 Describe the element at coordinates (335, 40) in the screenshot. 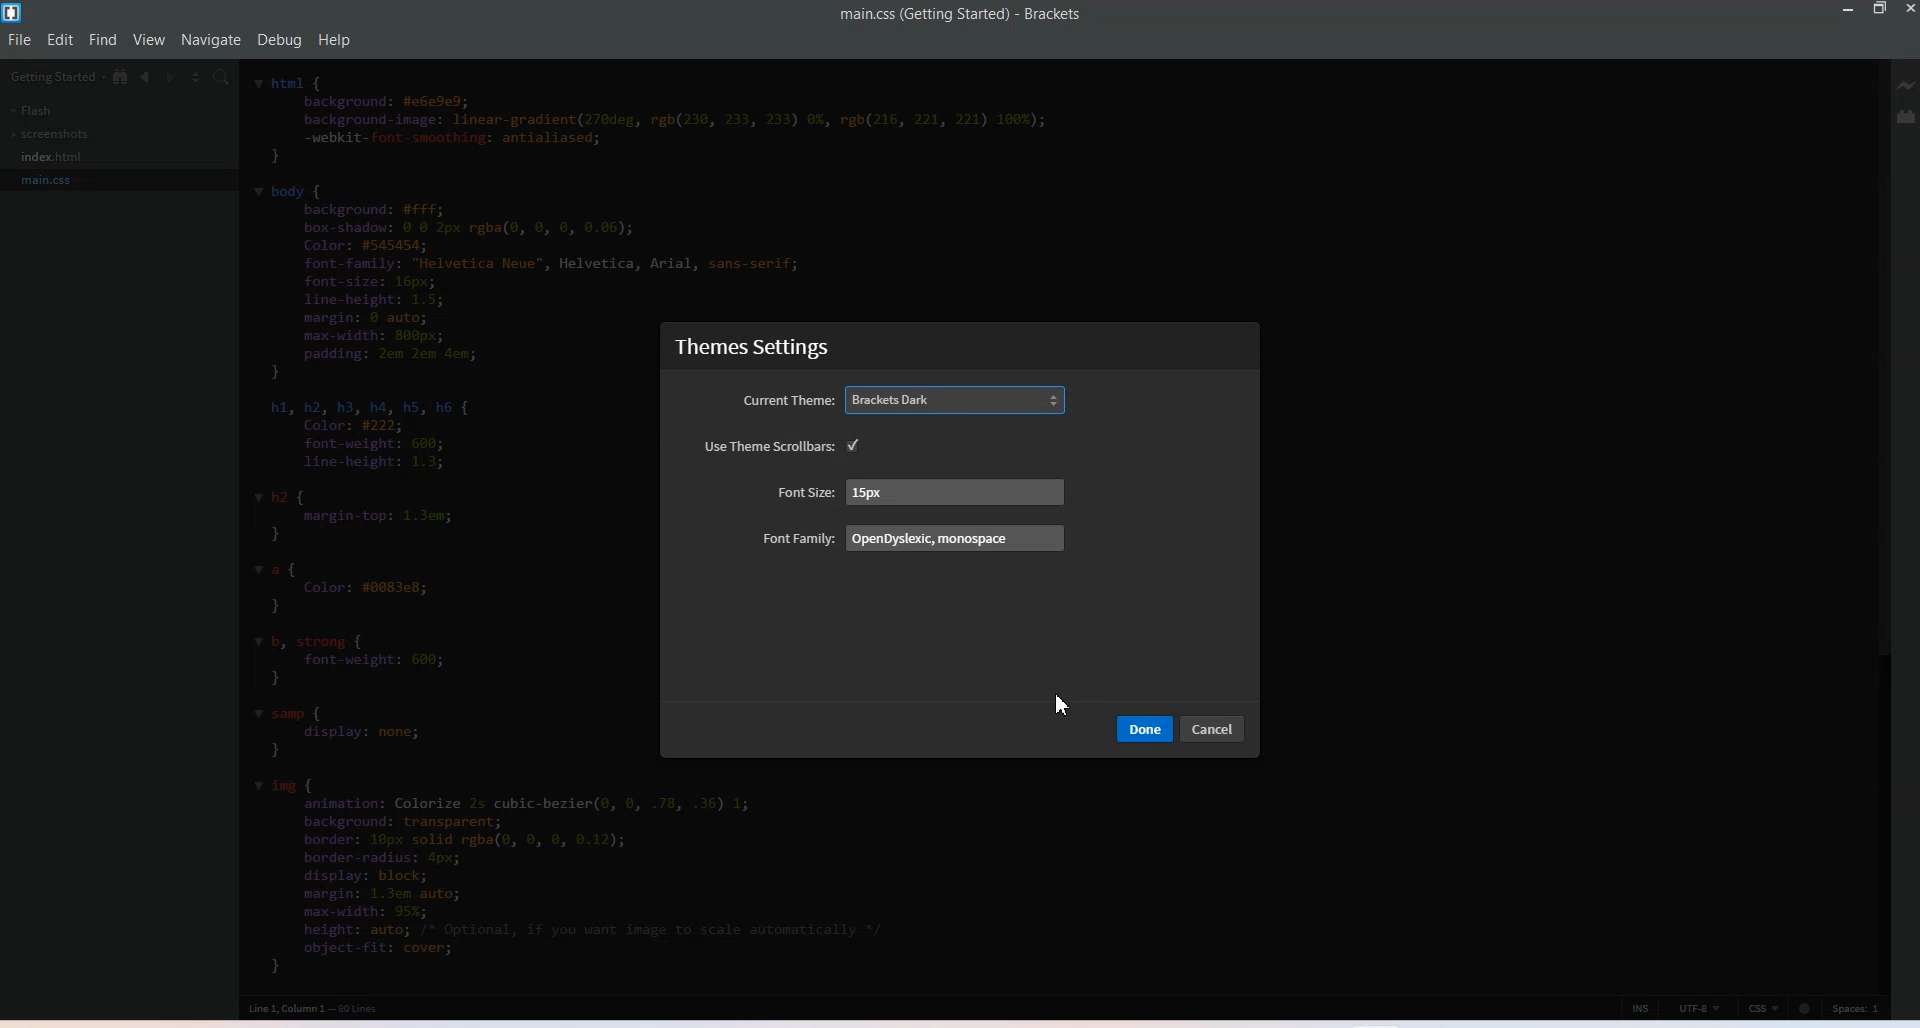

I see `Help` at that location.